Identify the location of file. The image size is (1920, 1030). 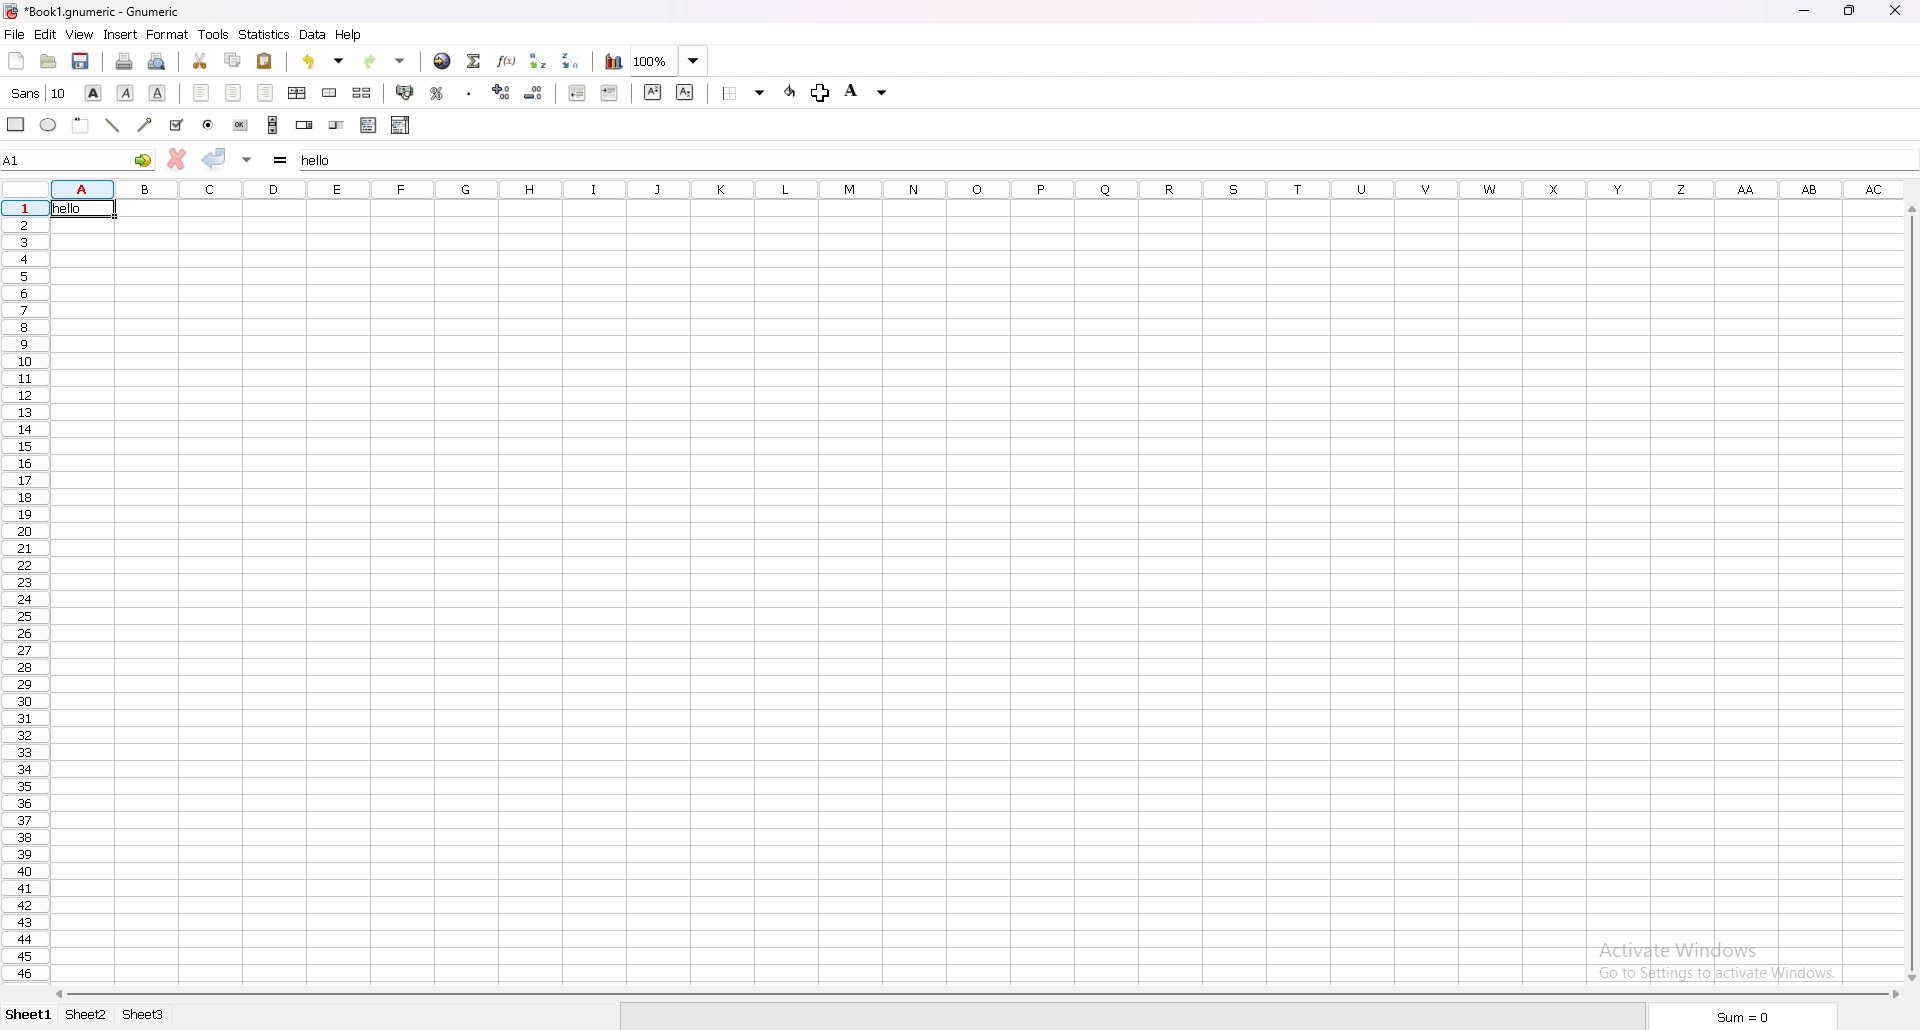
(15, 33).